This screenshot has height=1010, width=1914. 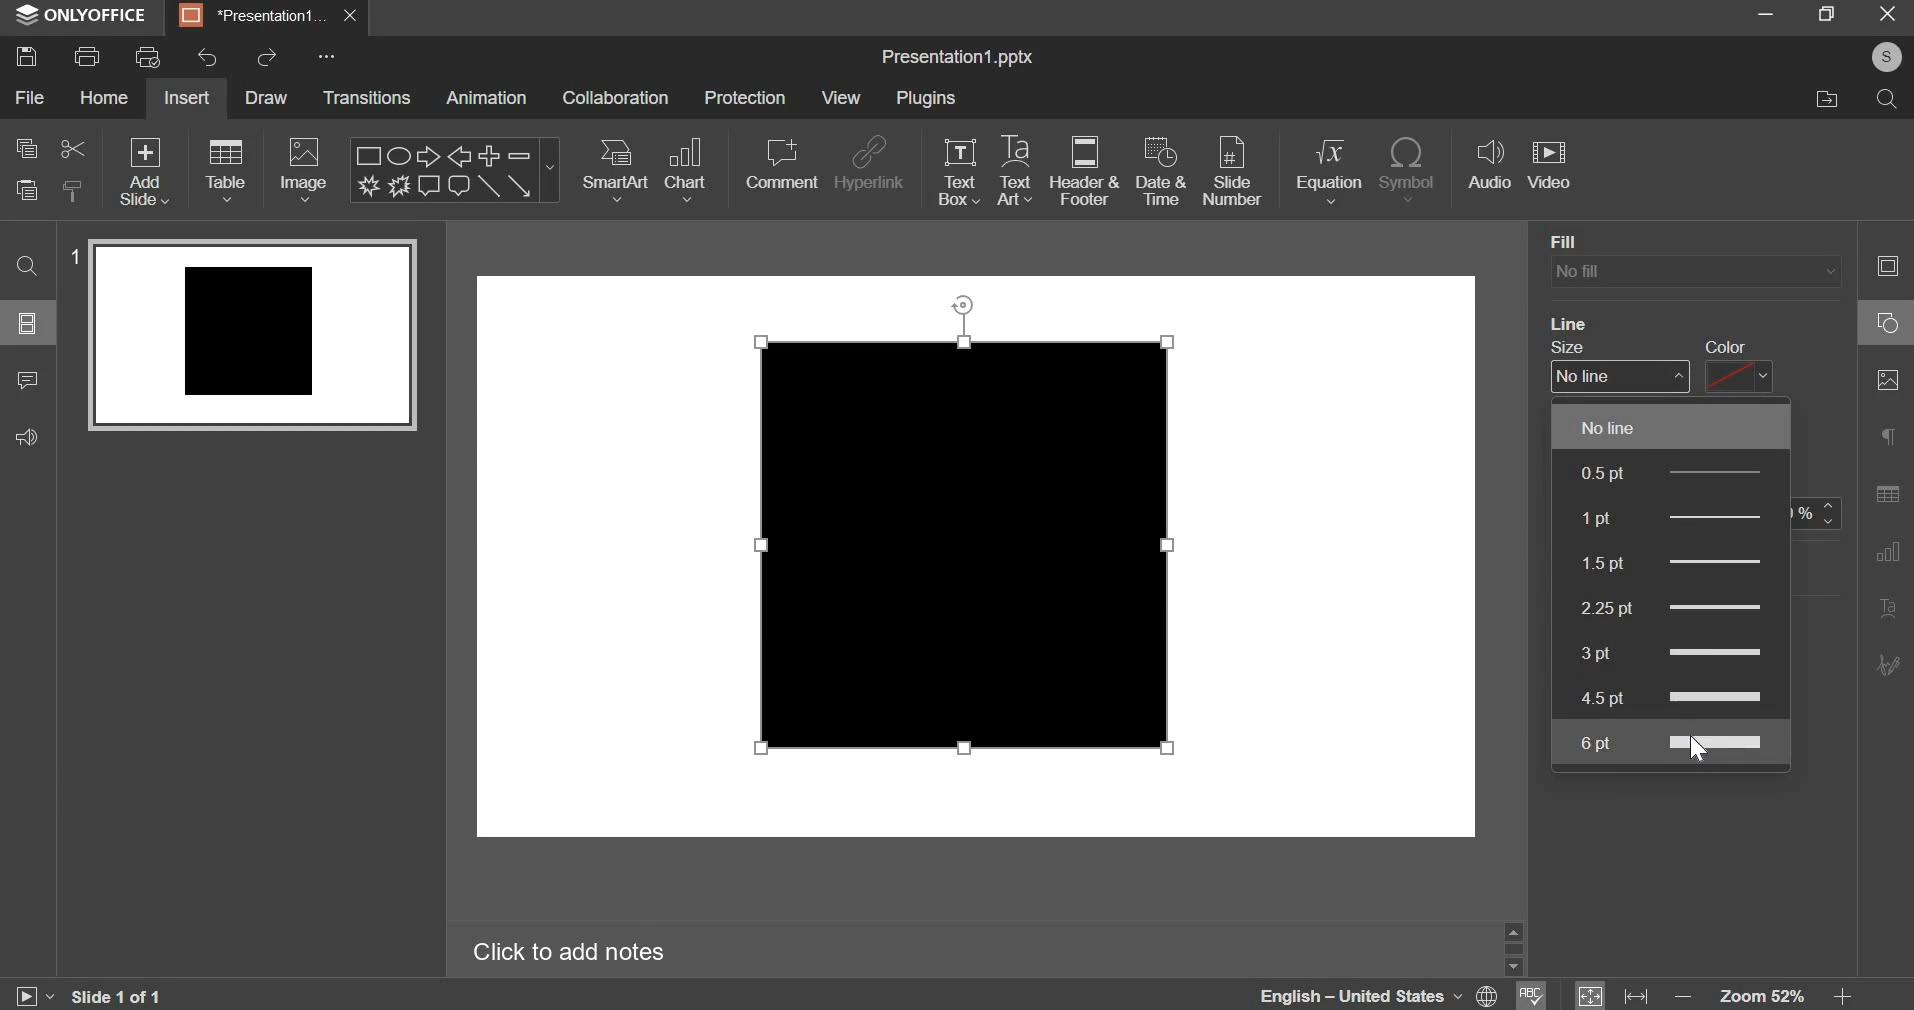 I want to click on More , so click(x=330, y=58).